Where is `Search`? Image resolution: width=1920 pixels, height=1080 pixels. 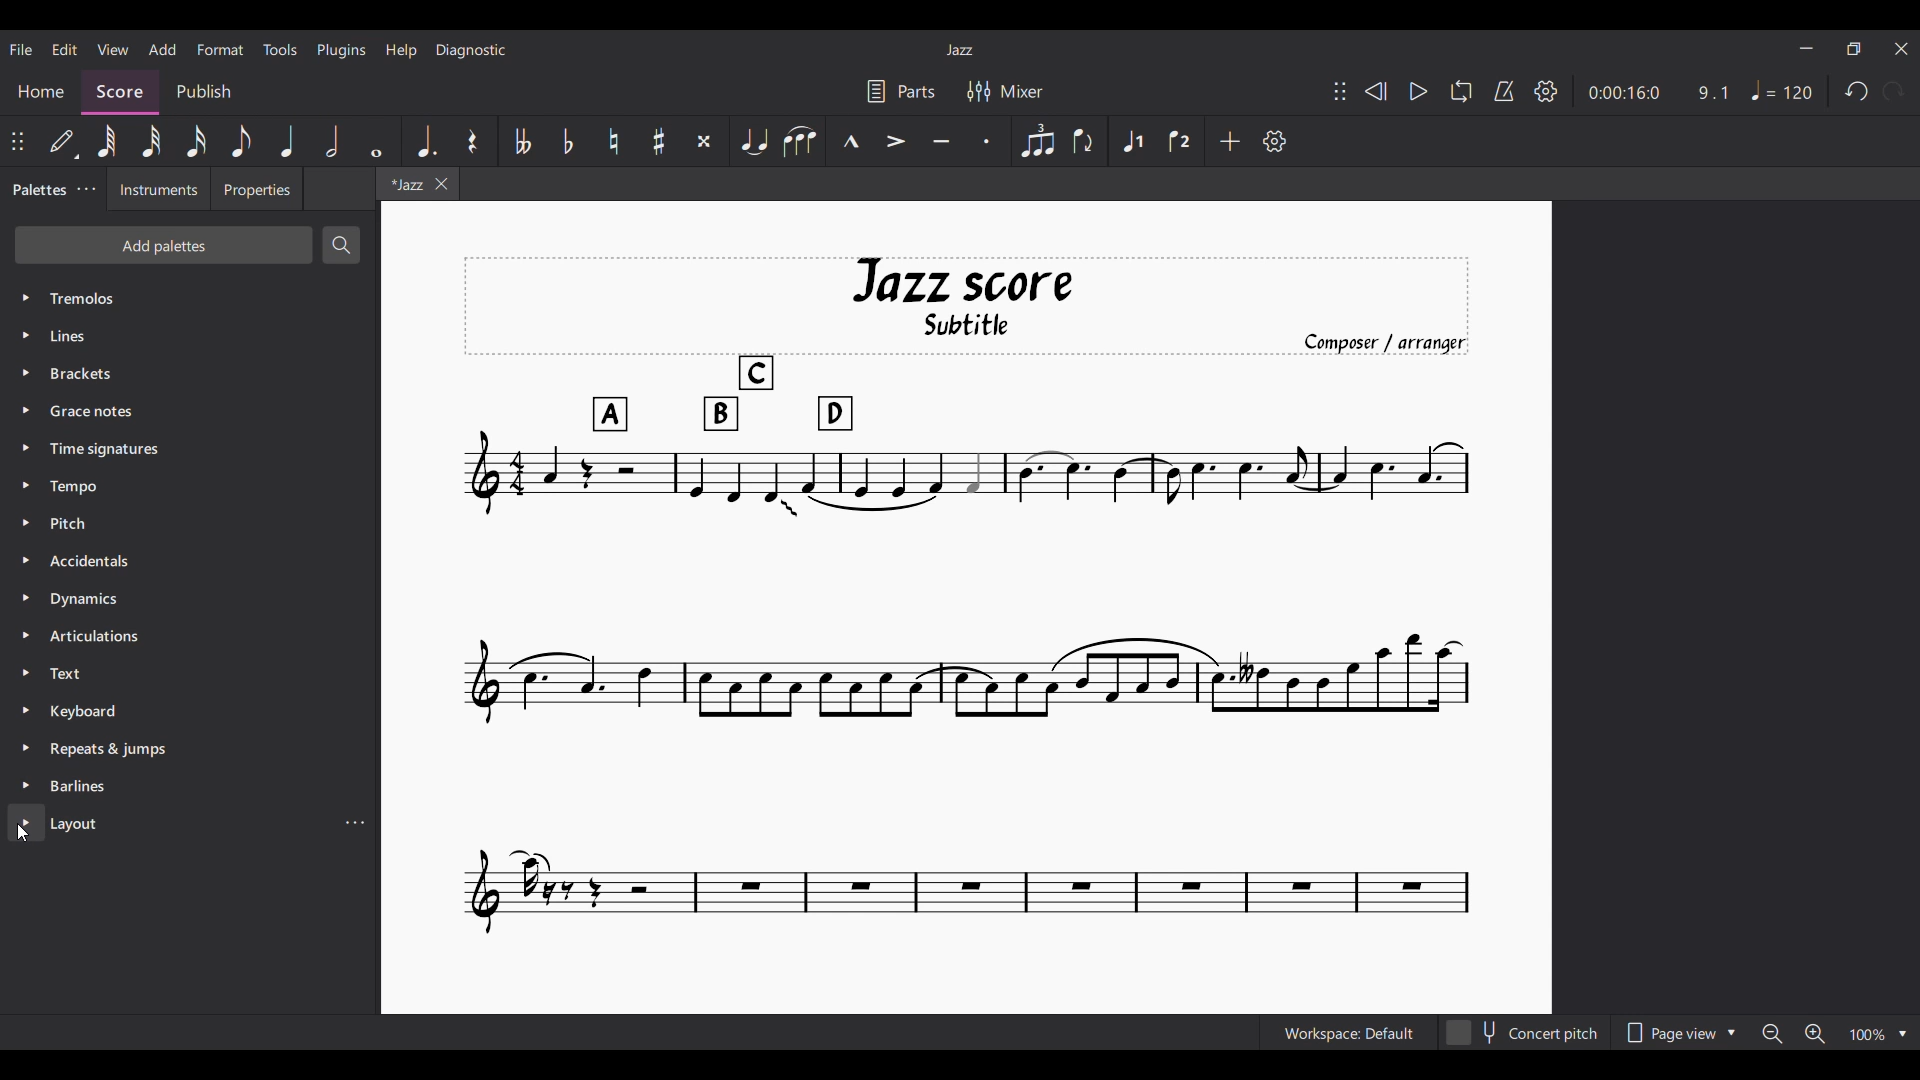
Search is located at coordinates (341, 245).